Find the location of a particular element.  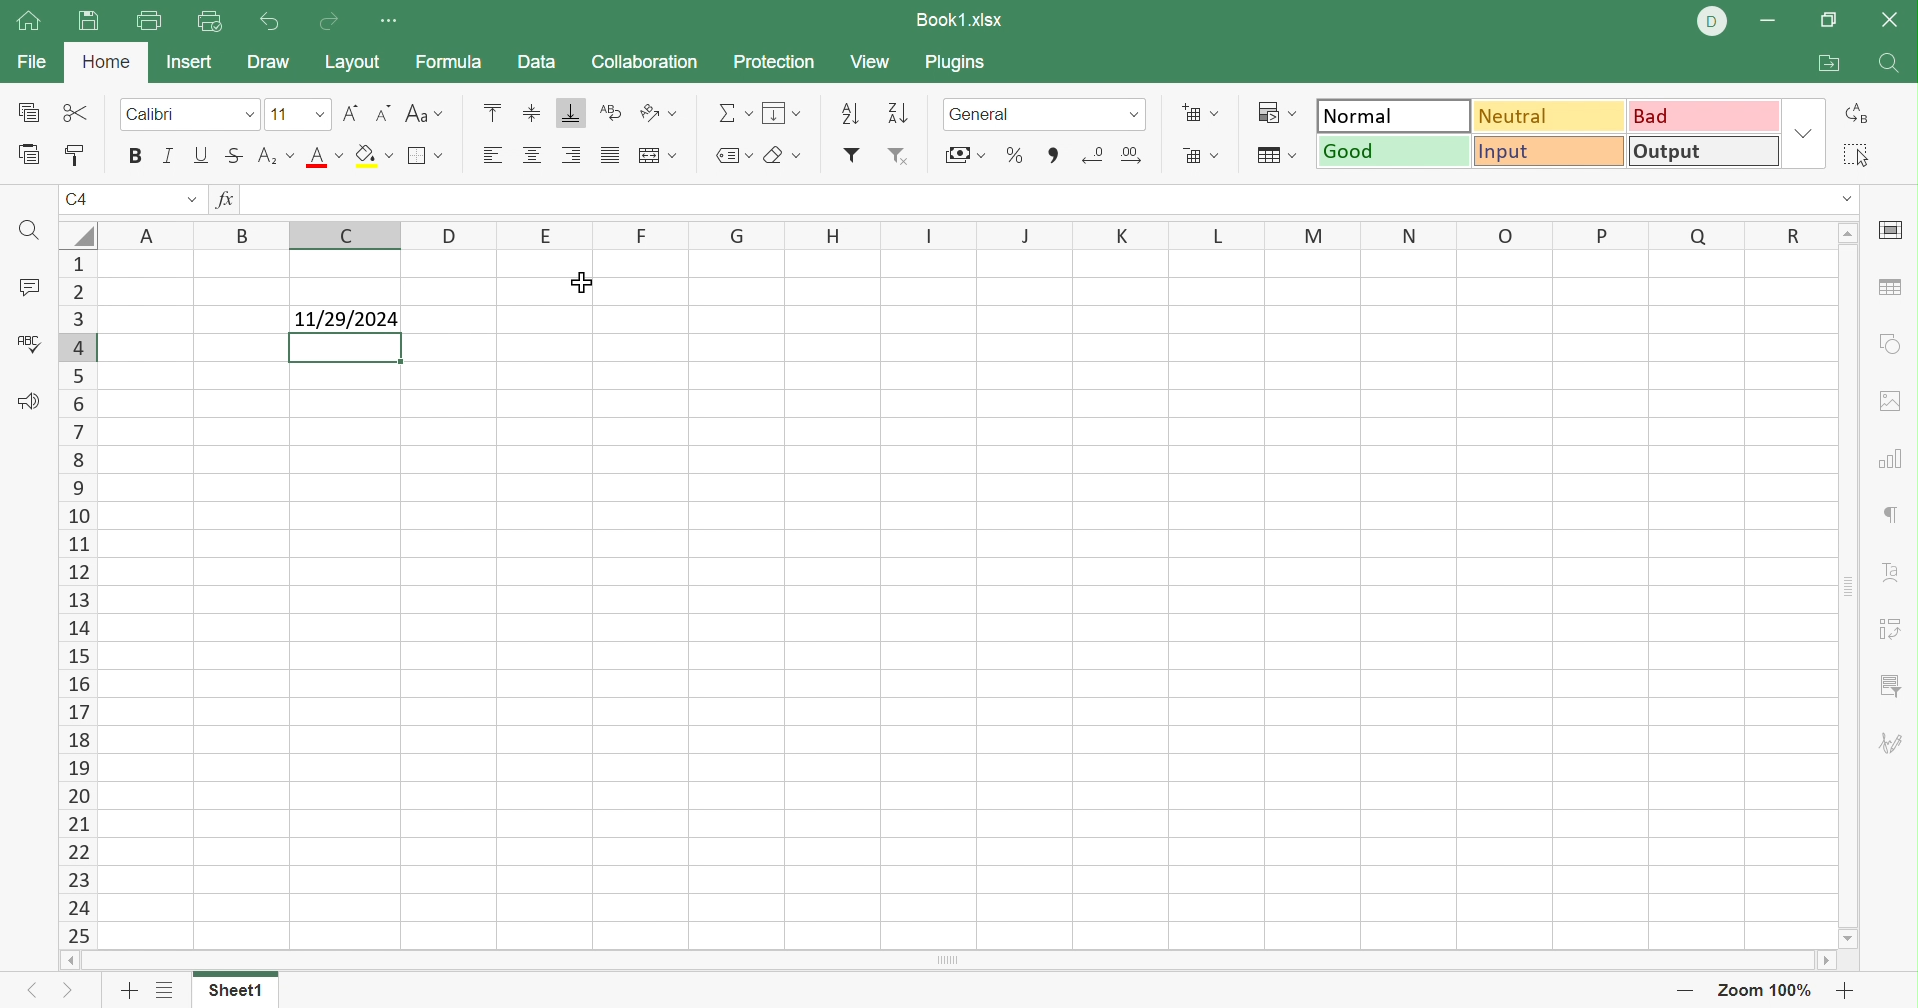

Insert is located at coordinates (194, 63).